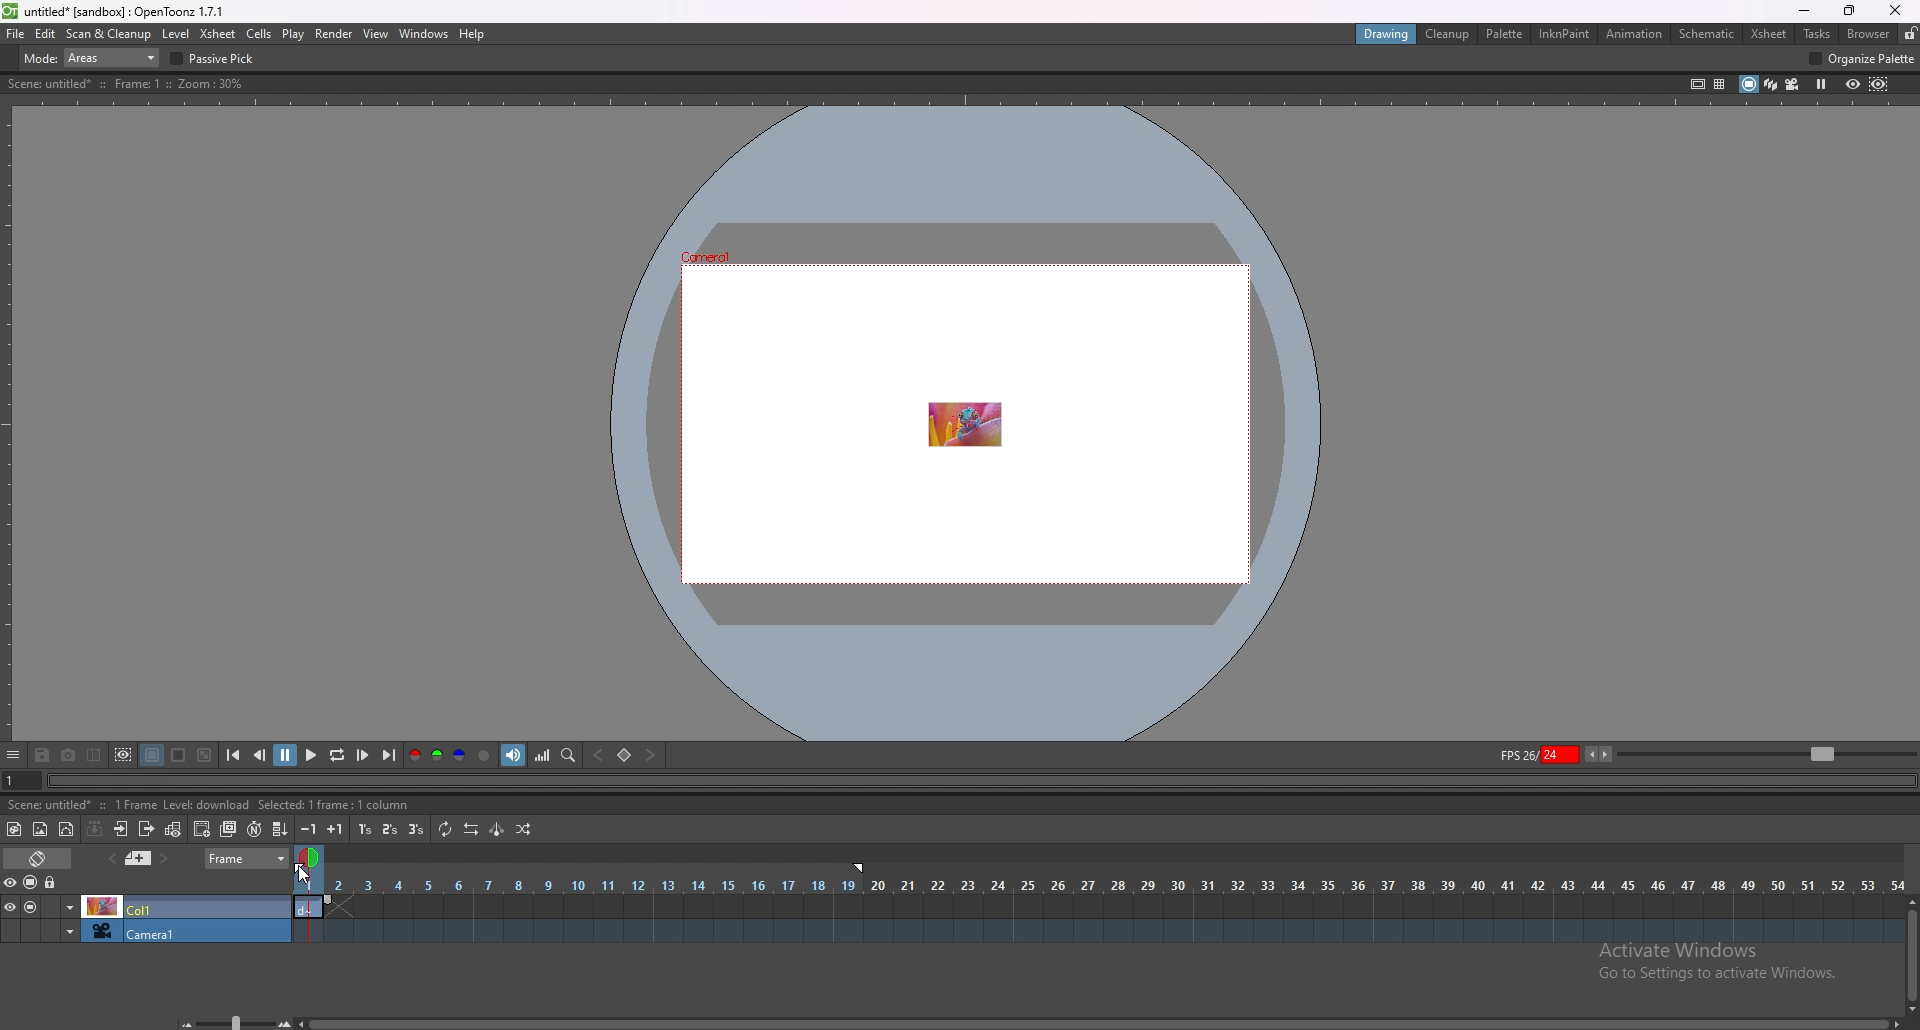 This screenshot has width=1920, height=1030. I want to click on scroll bar, so click(1910, 954).